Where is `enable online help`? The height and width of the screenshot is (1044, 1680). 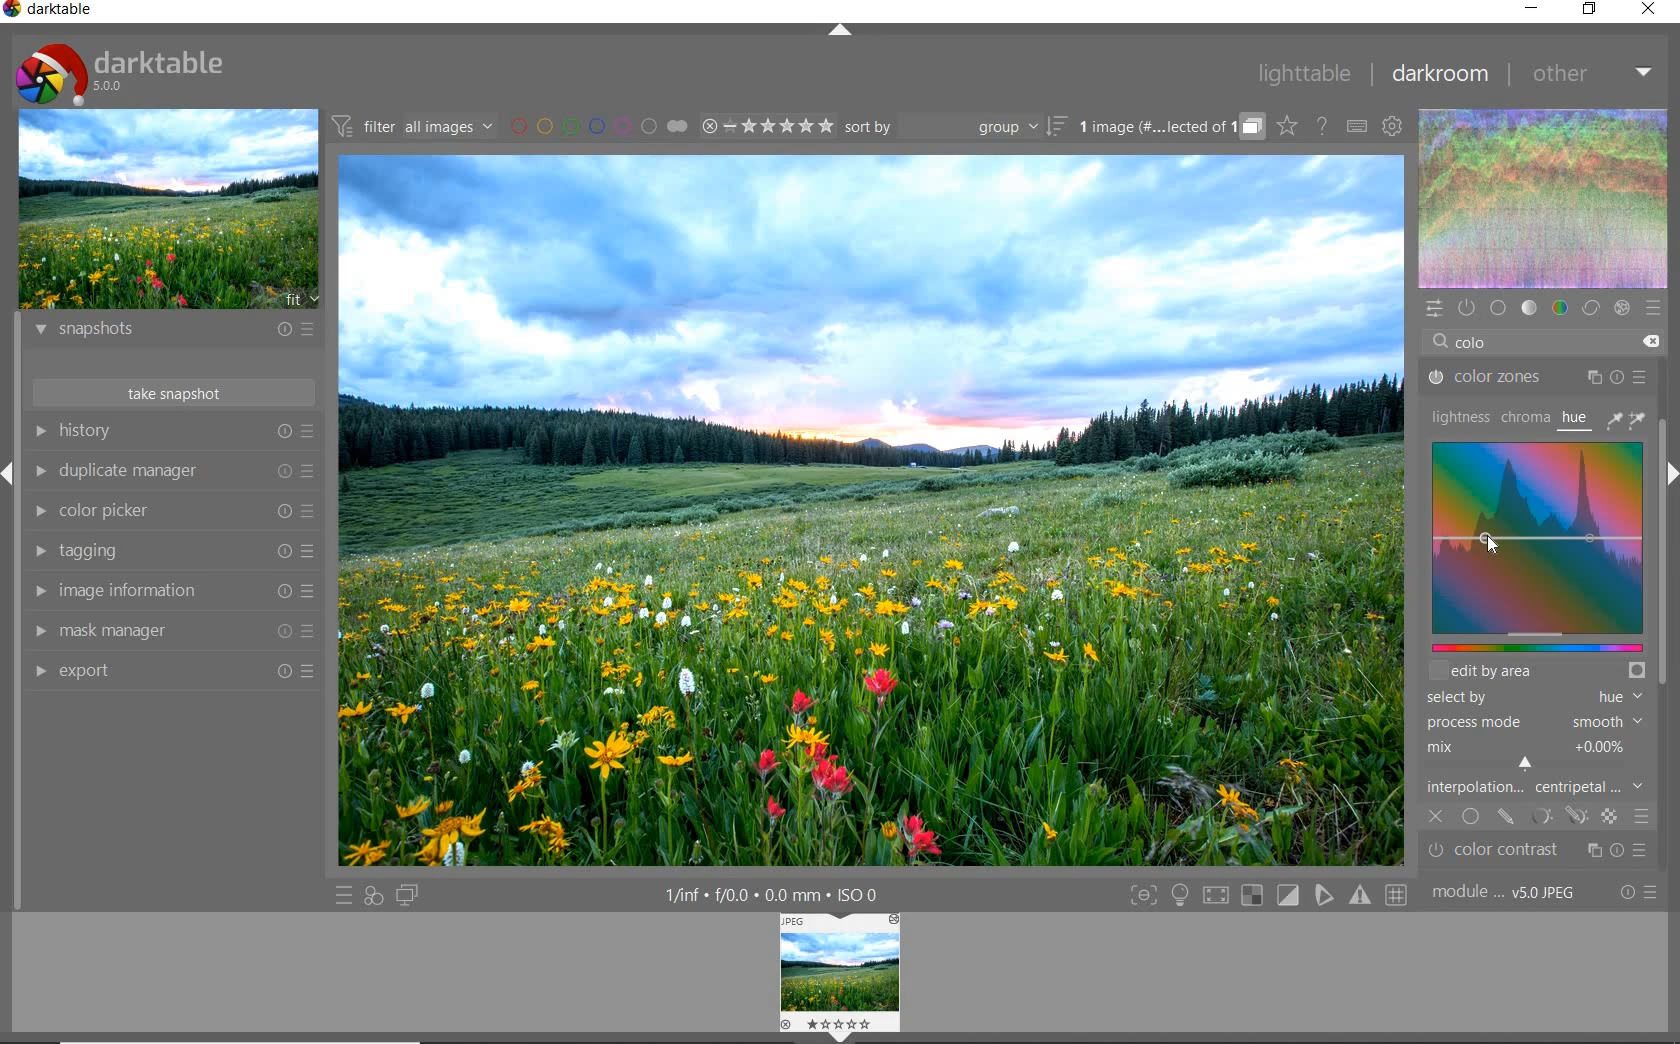 enable online help is located at coordinates (1323, 127).